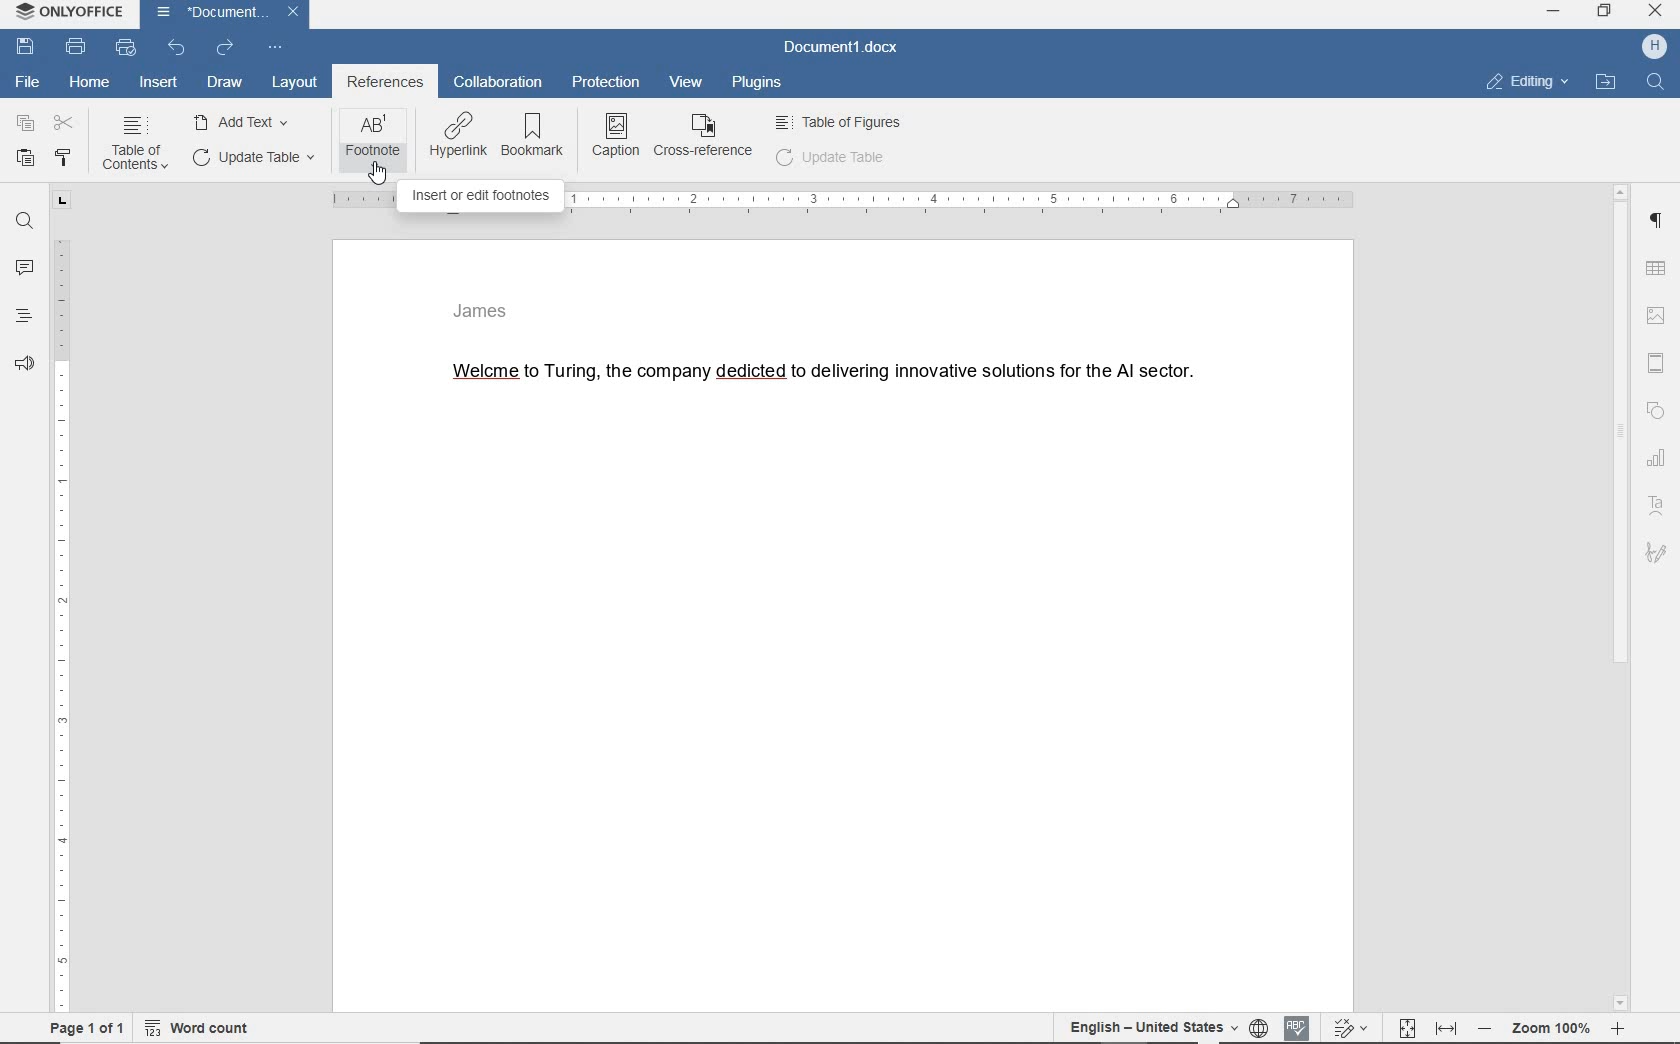  I want to click on language, so click(1261, 1029).